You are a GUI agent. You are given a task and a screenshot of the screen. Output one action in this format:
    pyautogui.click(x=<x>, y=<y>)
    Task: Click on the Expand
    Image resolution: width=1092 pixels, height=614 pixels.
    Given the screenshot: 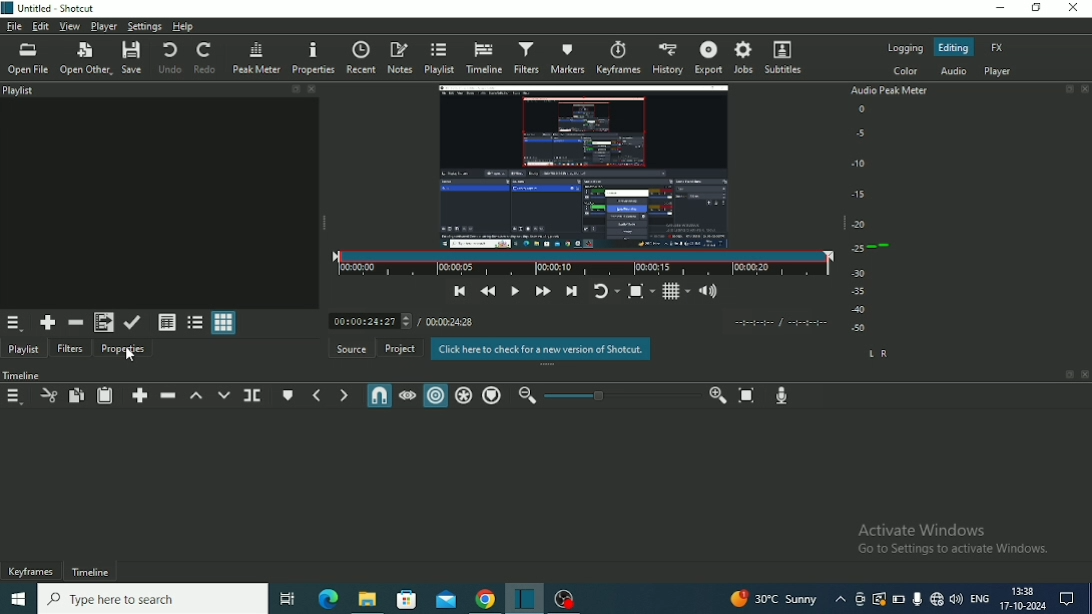 What is the action you would take?
    pyautogui.click(x=295, y=89)
    